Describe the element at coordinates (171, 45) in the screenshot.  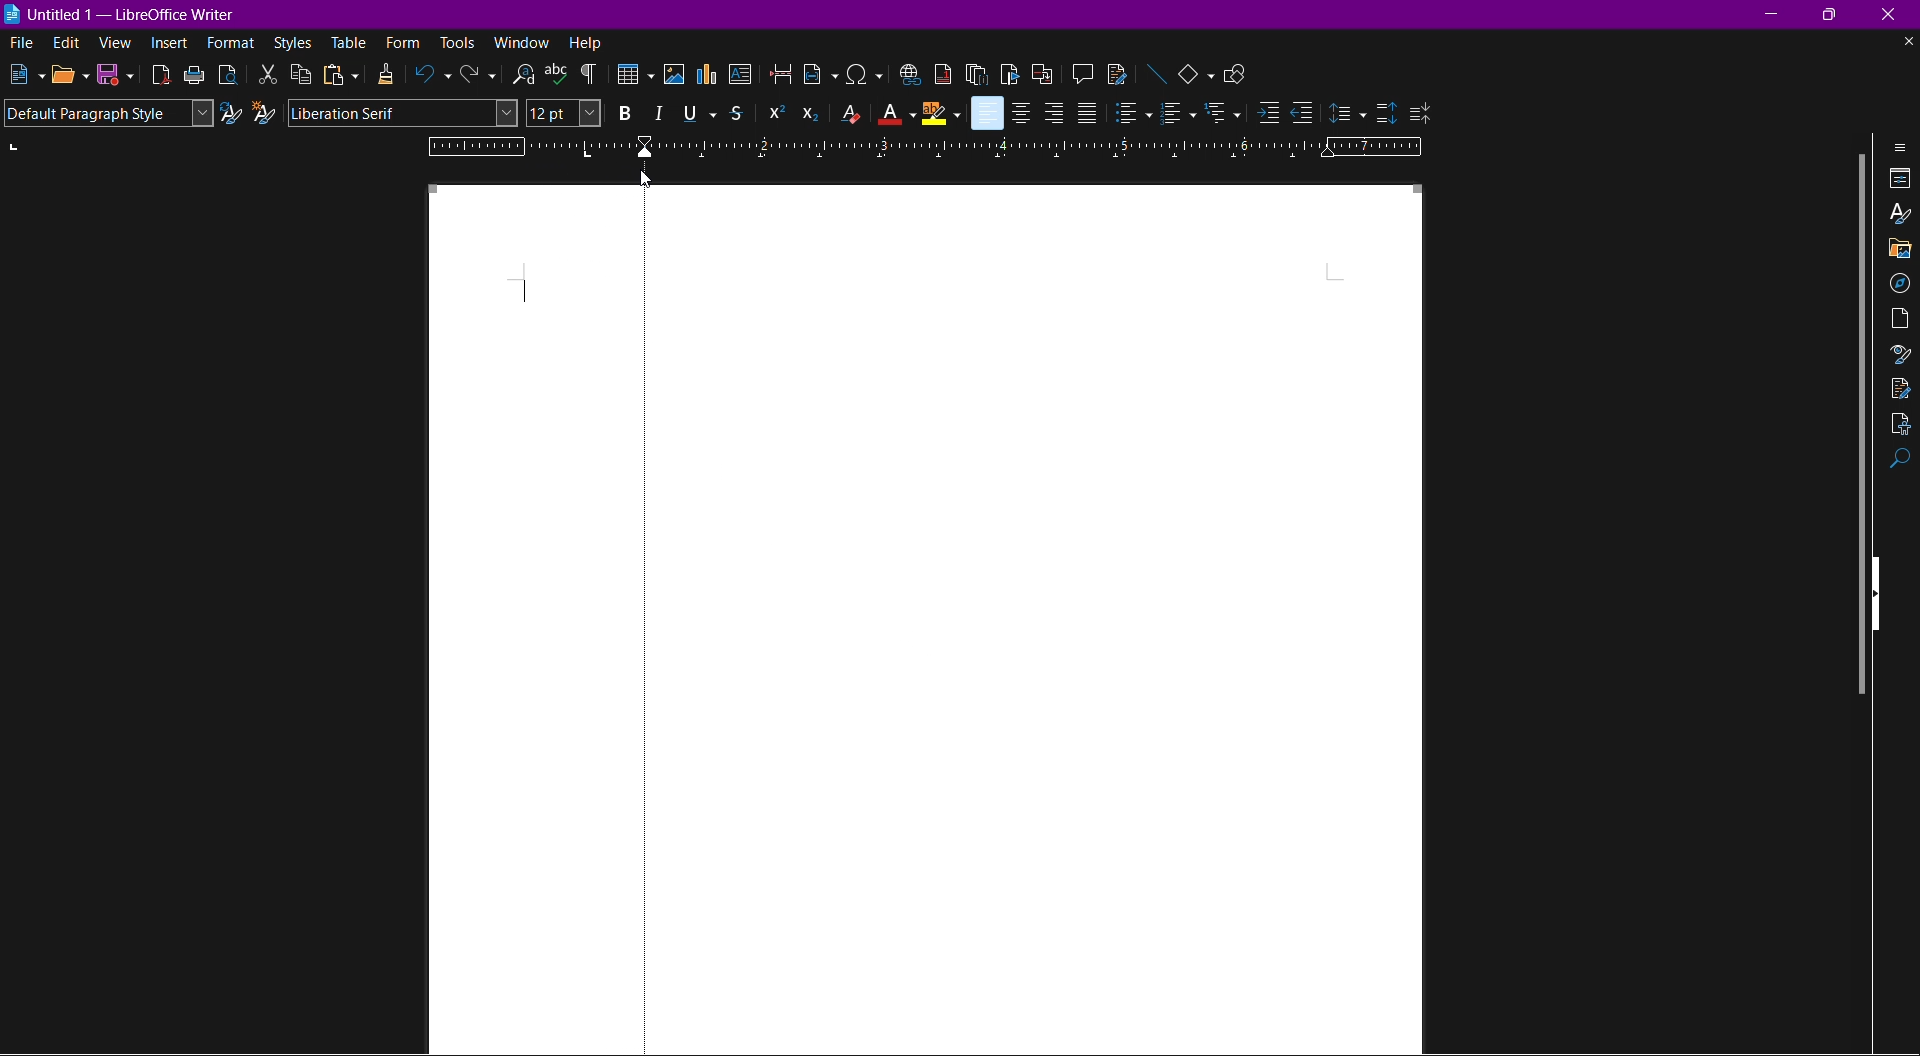
I see `insert` at that location.